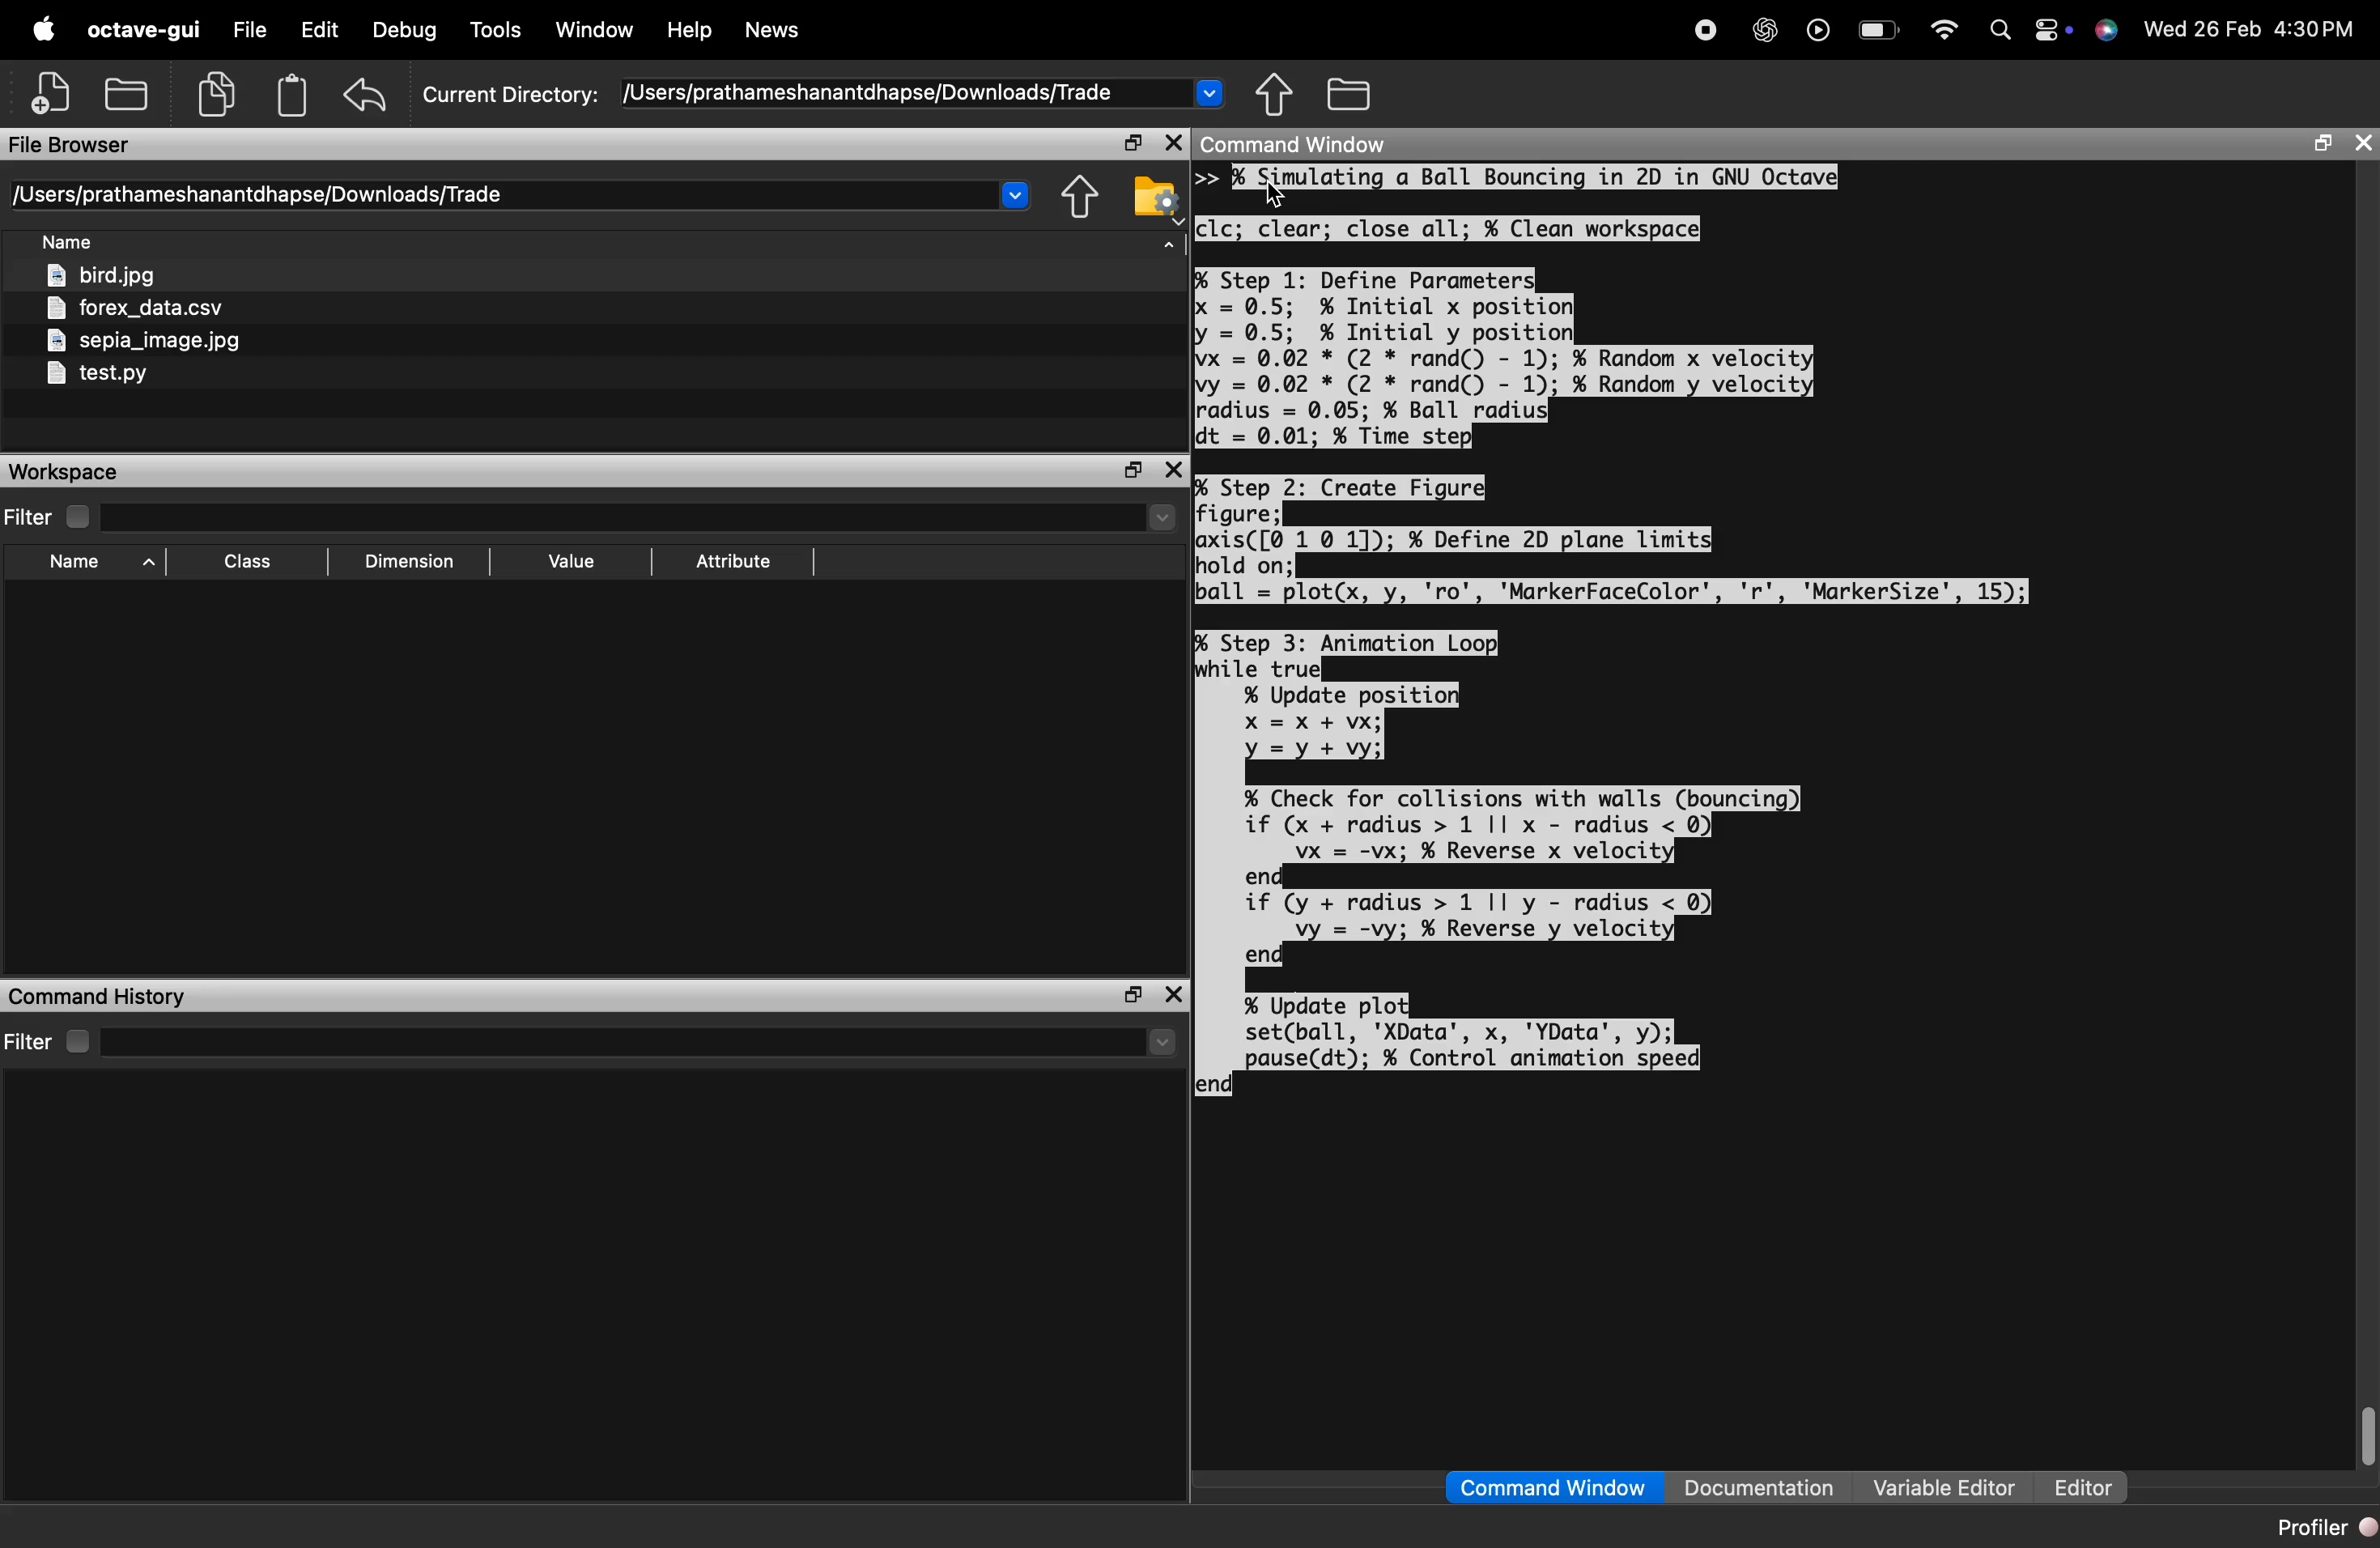 The width and height of the screenshot is (2380, 1548). Describe the element at coordinates (2325, 1527) in the screenshot. I see `Profiler` at that location.